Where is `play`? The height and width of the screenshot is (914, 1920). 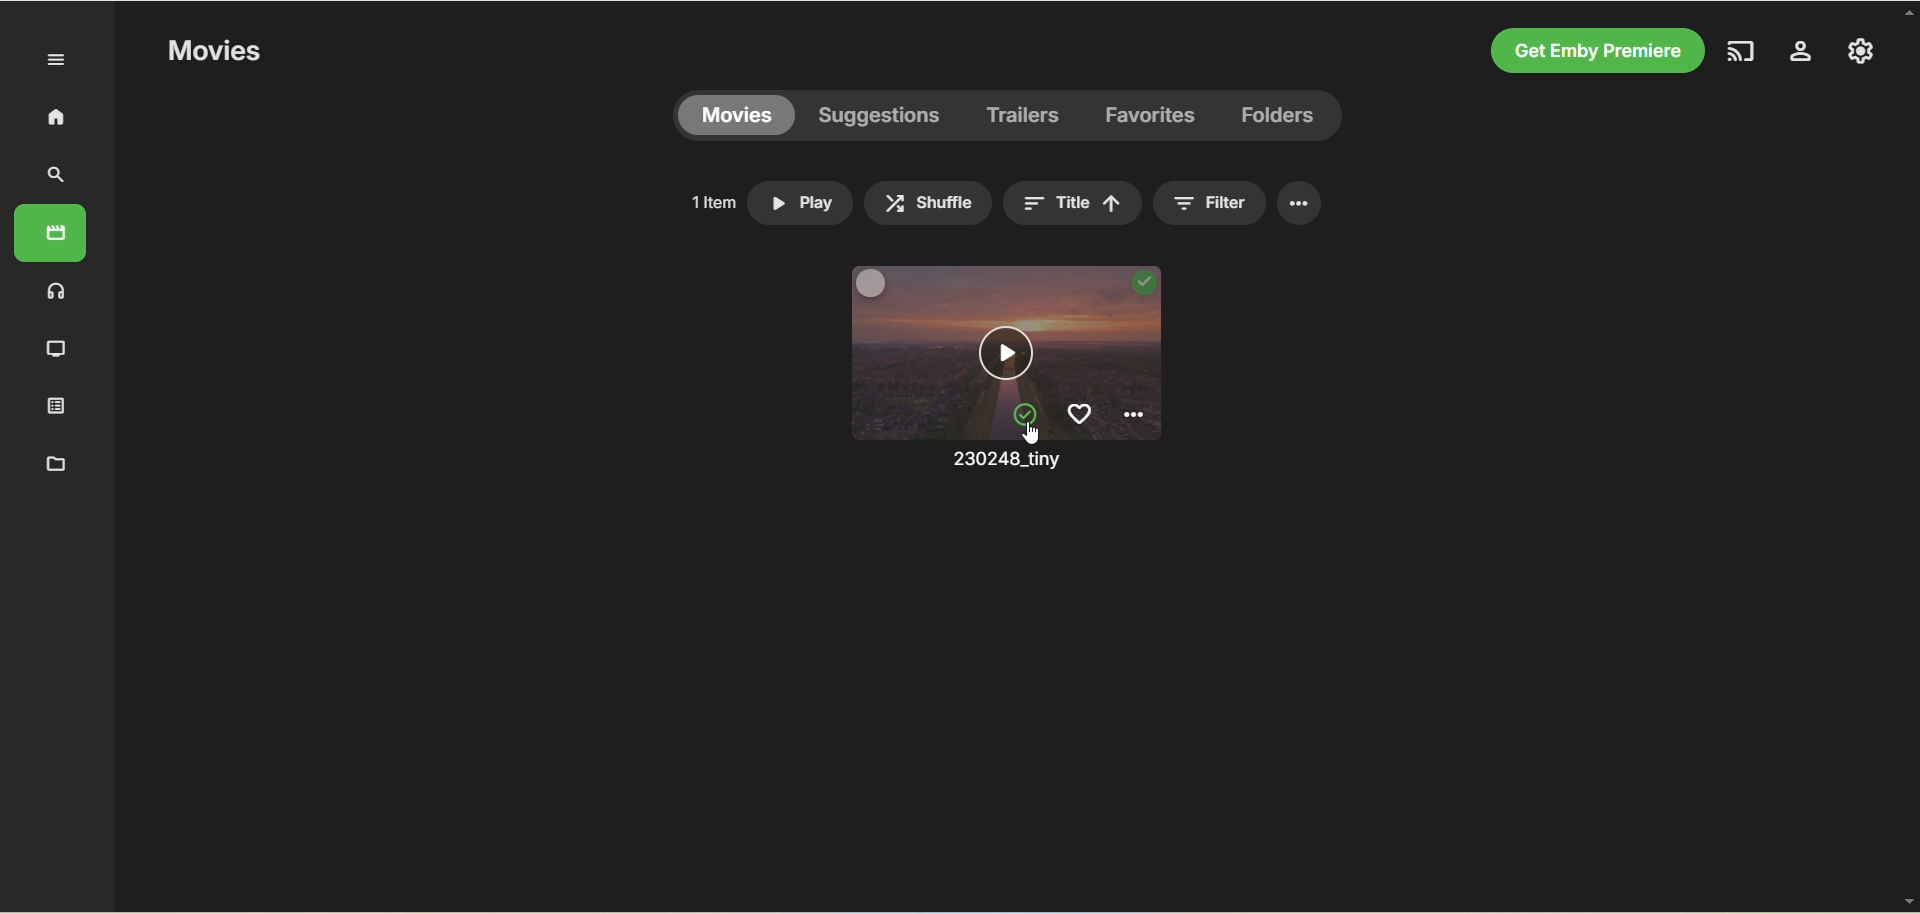
play is located at coordinates (1009, 355).